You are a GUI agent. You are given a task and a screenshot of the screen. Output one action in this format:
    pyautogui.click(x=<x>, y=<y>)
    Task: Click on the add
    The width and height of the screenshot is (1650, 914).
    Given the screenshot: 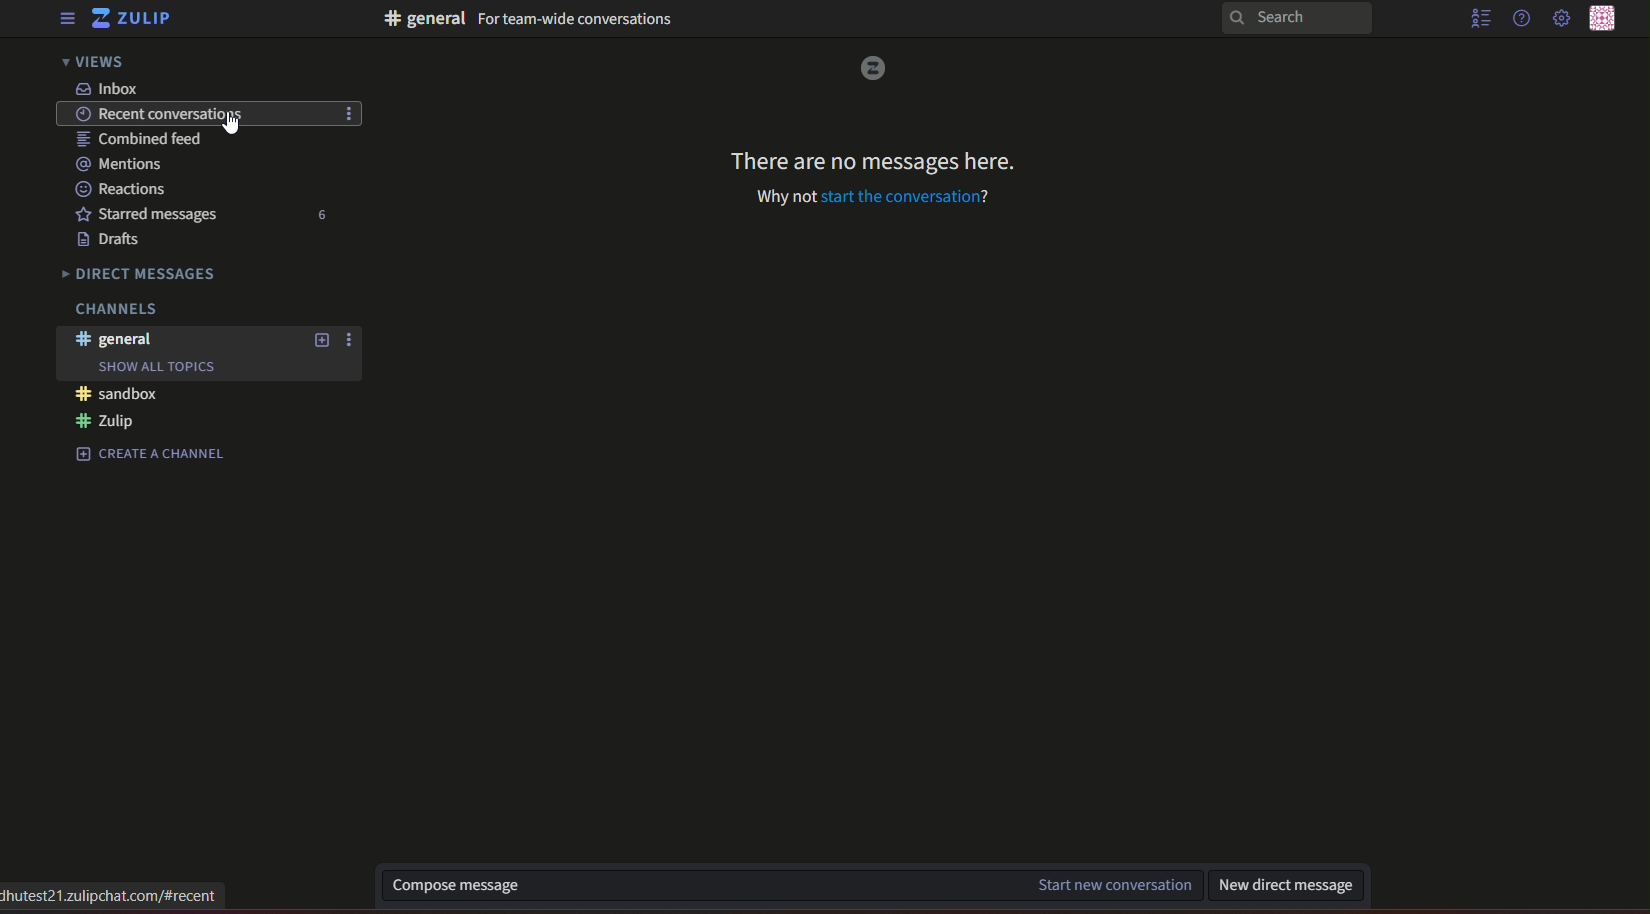 What is the action you would take?
    pyautogui.click(x=318, y=341)
    